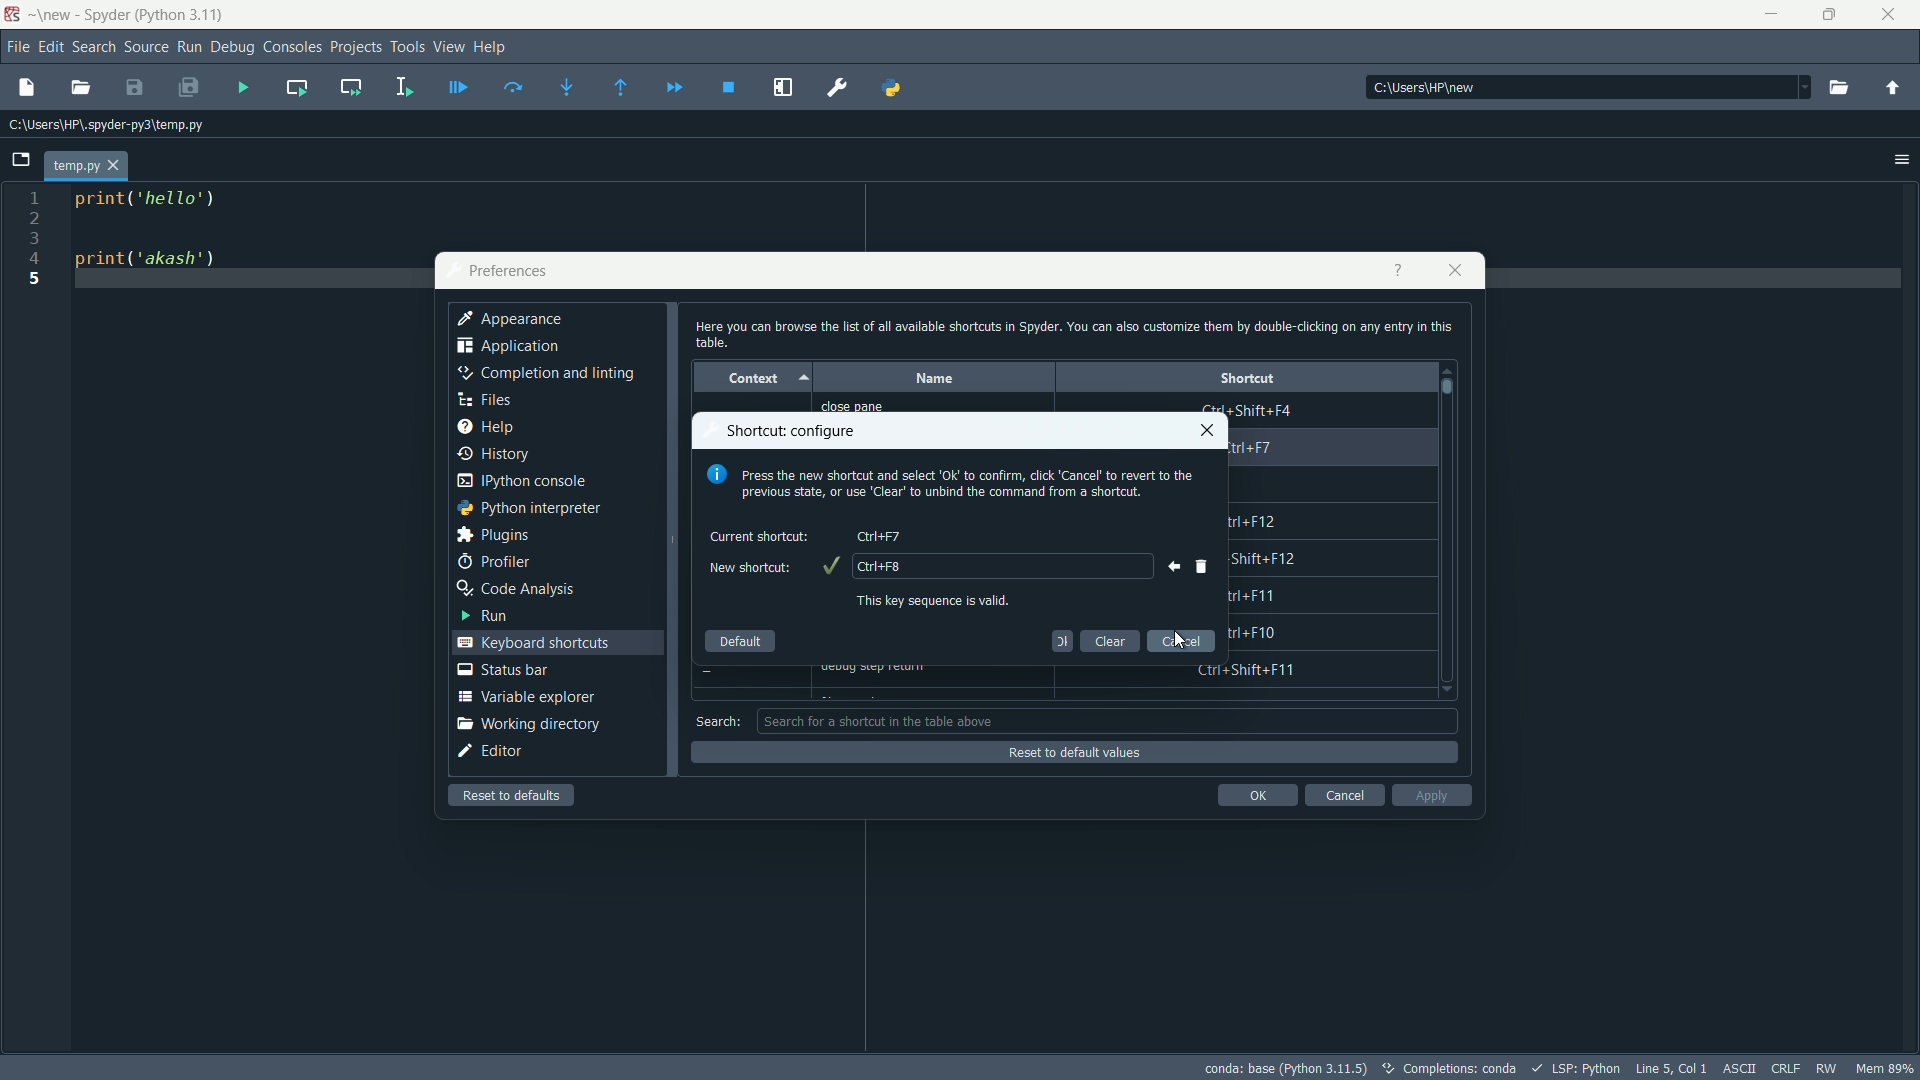 The width and height of the screenshot is (1920, 1080). Describe the element at coordinates (1397, 270) in the screenshot. I see `get help` at that location.